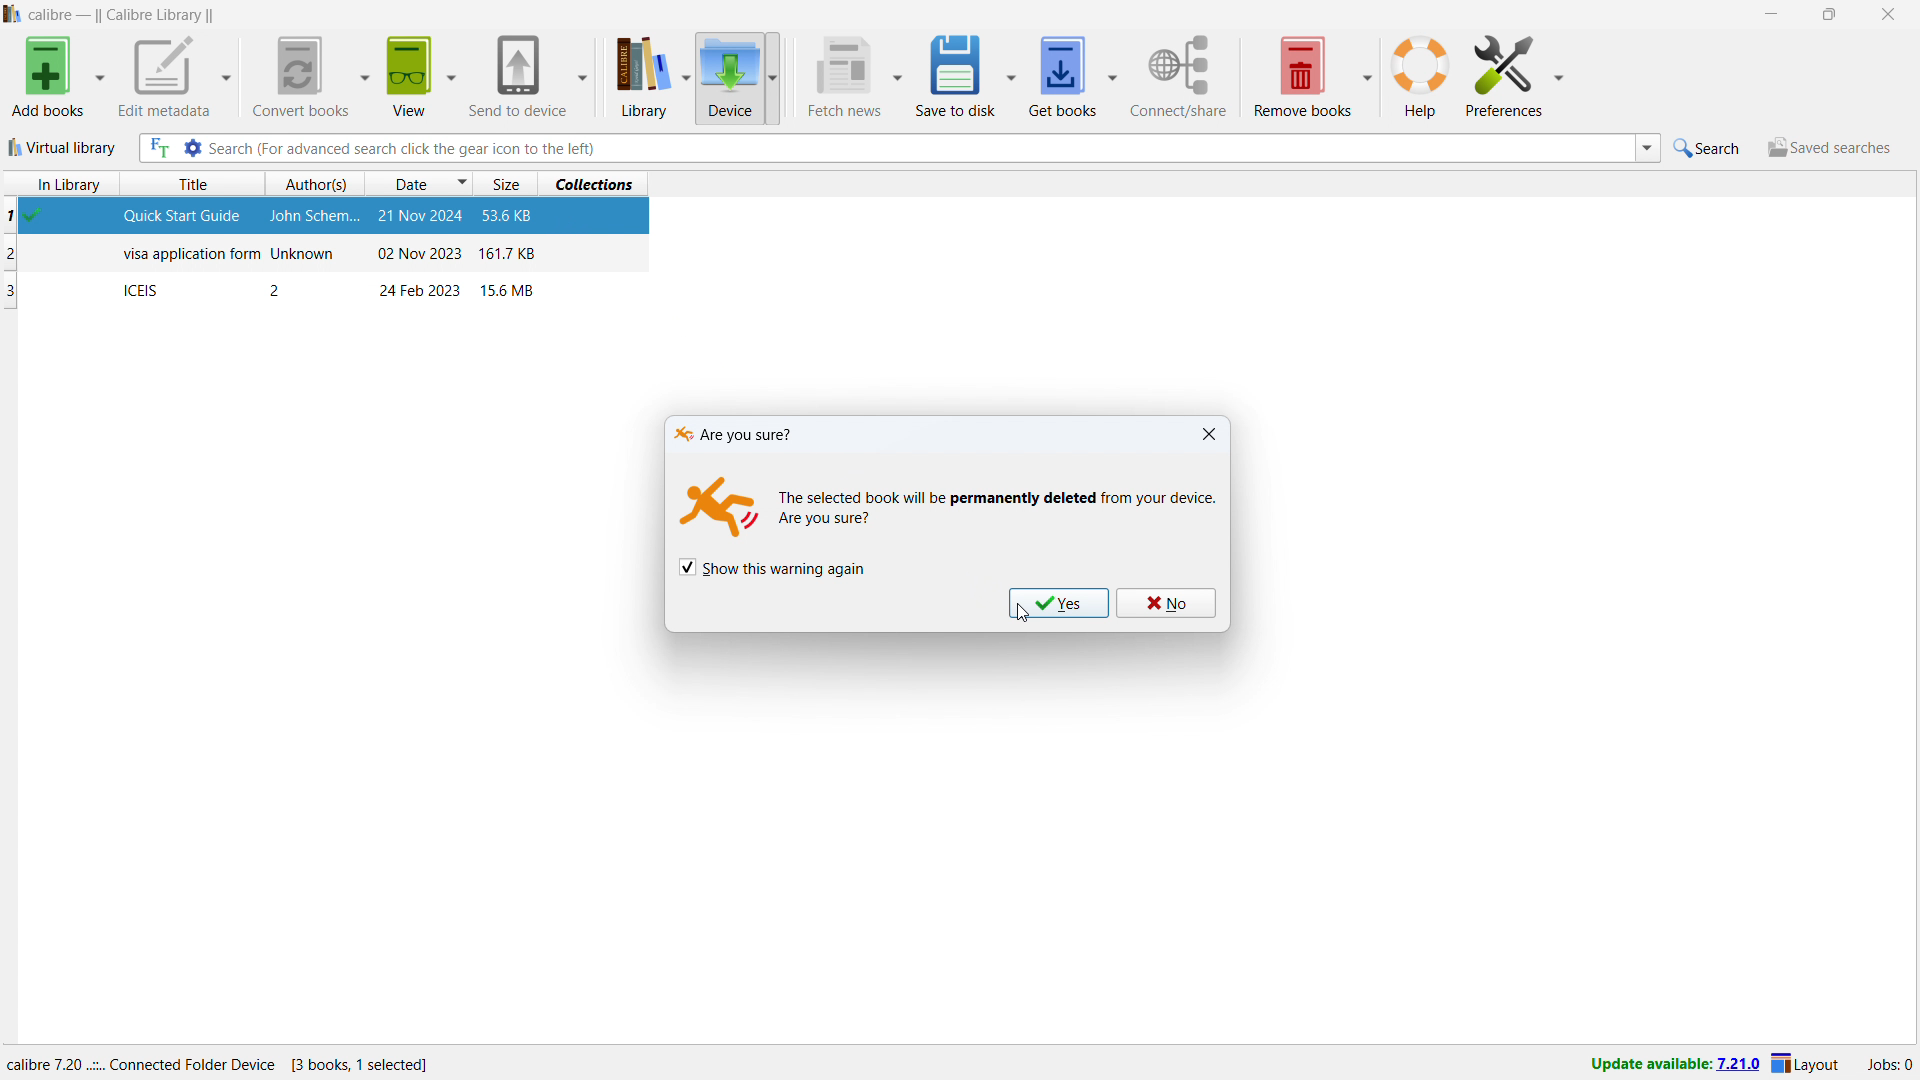 Image resolution: width=1920 pixels, height=1080 pixels. I want to click on message about permanent deletion of selected book from device, so click(1000, 506).